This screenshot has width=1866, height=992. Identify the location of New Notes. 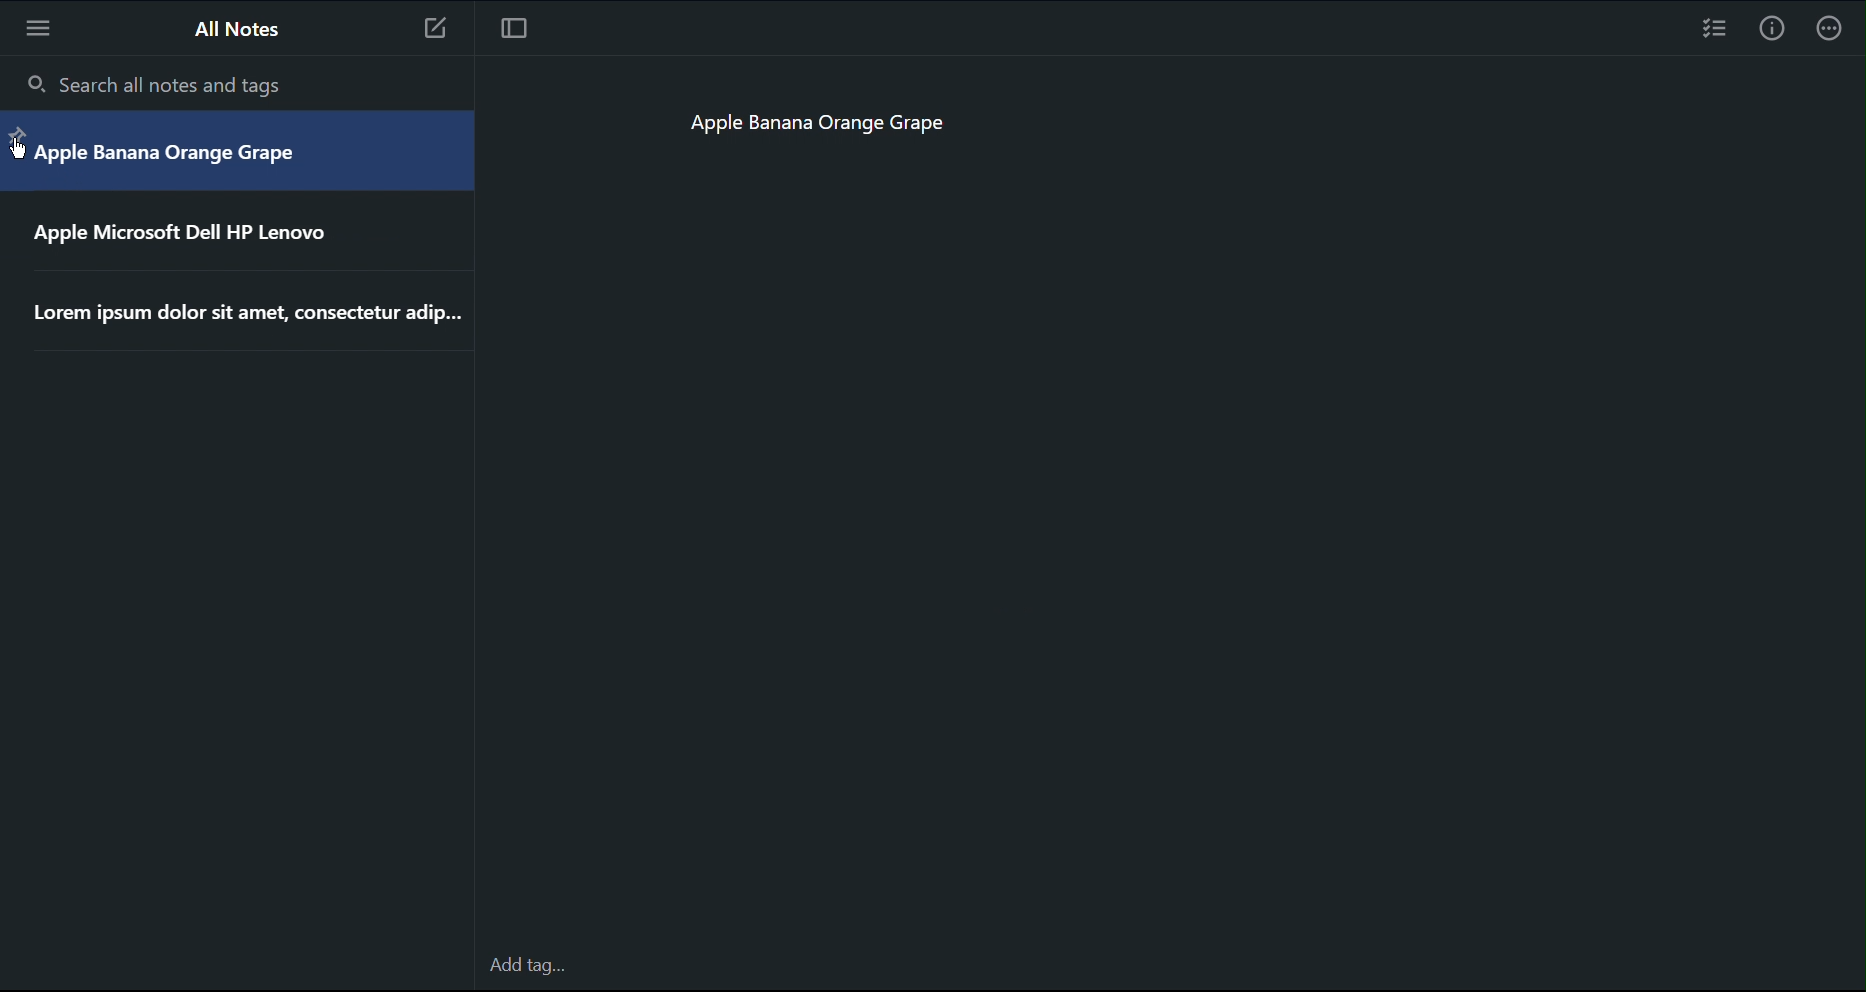
(443, 30).